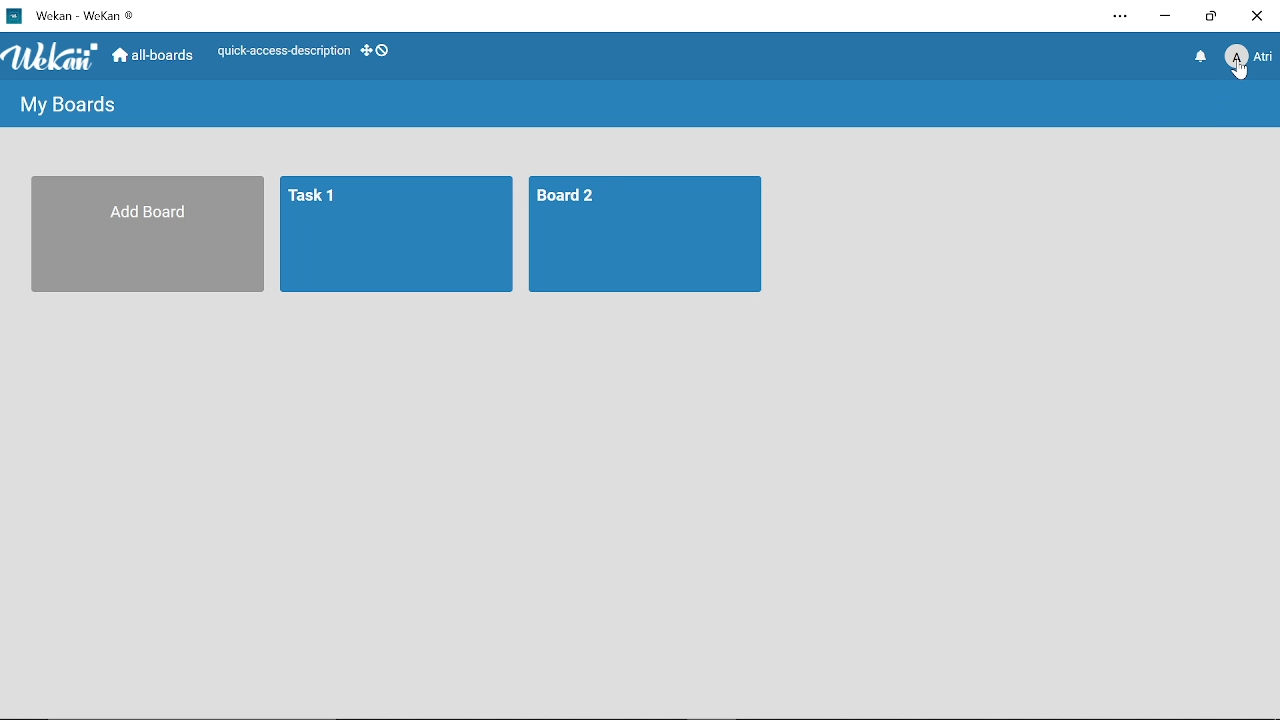  What do you see at coordinates (52, 58) in the screenshot?
I see `Wekan logo` at bounding box center [52, 58].